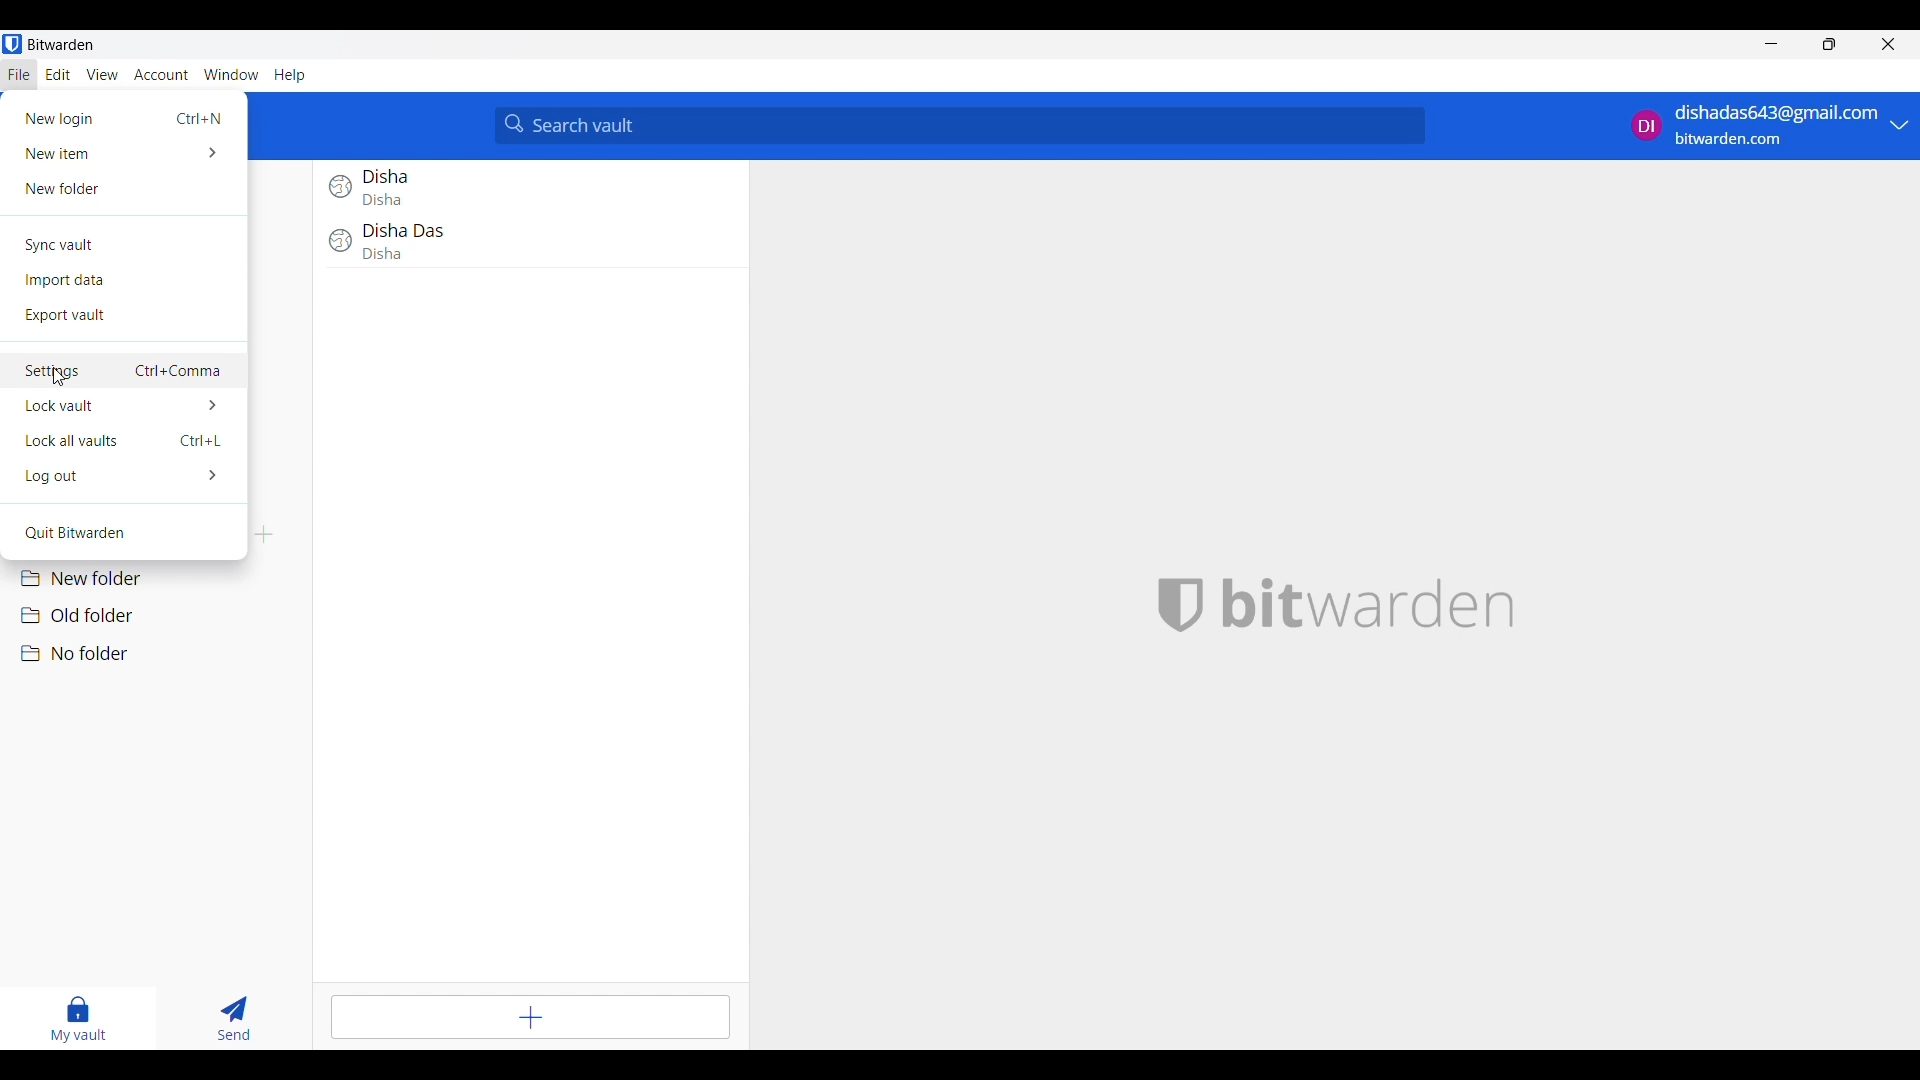  I want to click on No folder, so click(162, 654).